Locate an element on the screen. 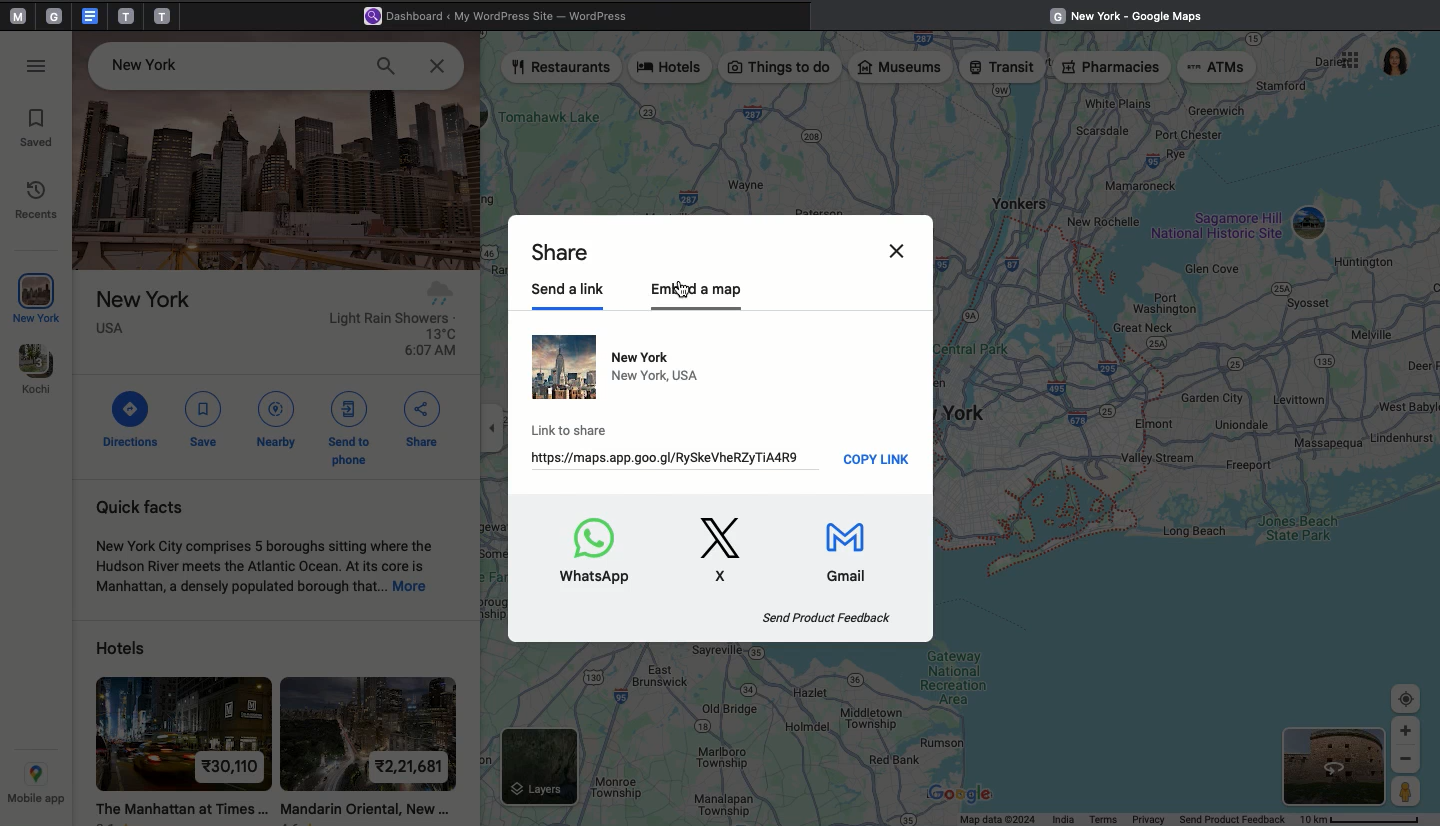  Map is located at coordinates (1193, 397).